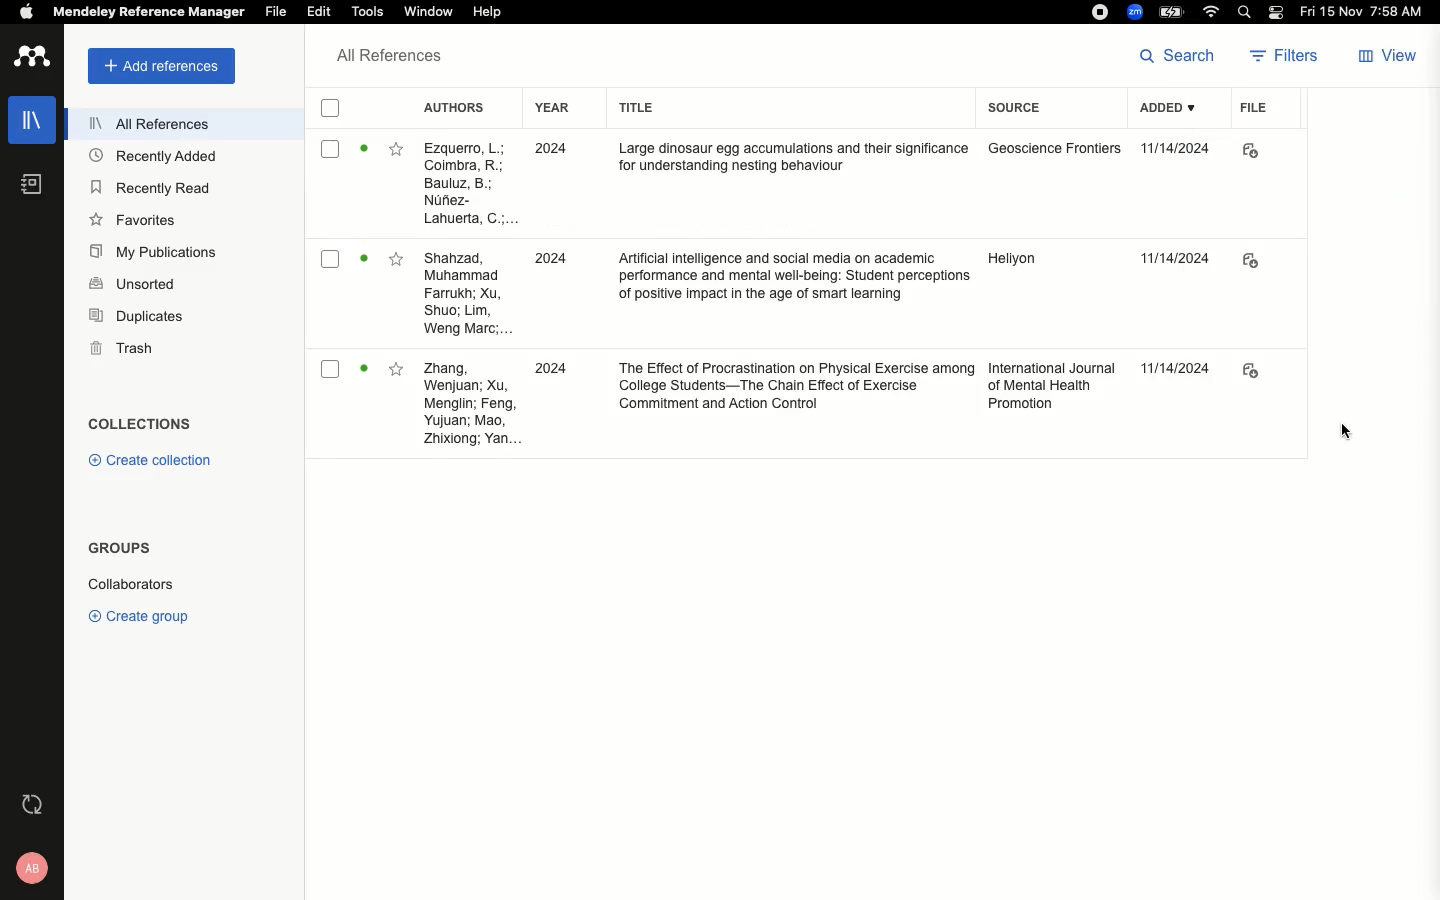  I want to click on Search, so click(1241, 12).